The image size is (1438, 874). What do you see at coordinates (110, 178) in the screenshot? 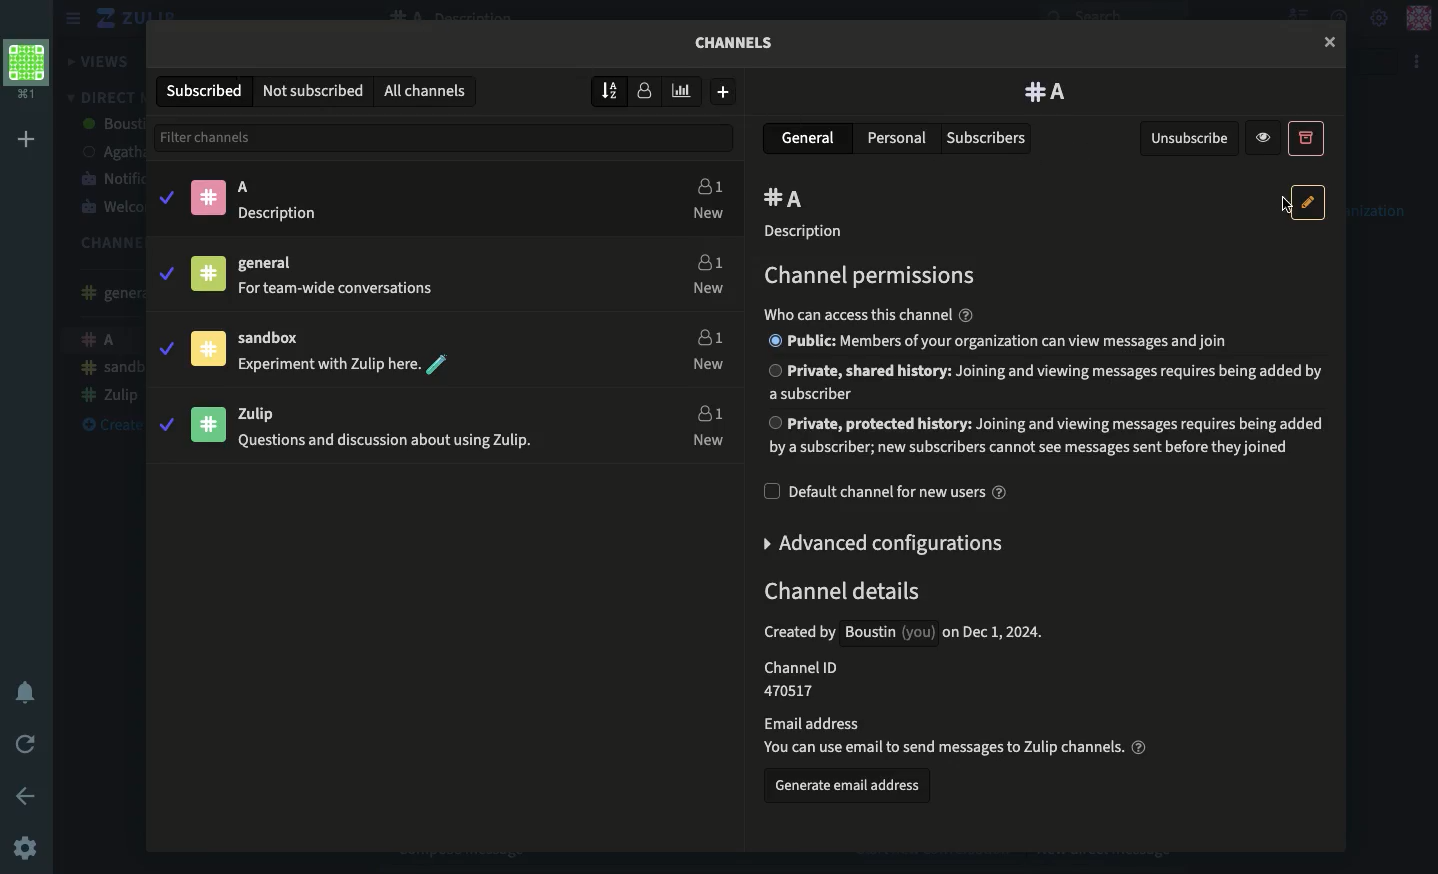
I see `Notification bot` at bounding box center [110, 178].